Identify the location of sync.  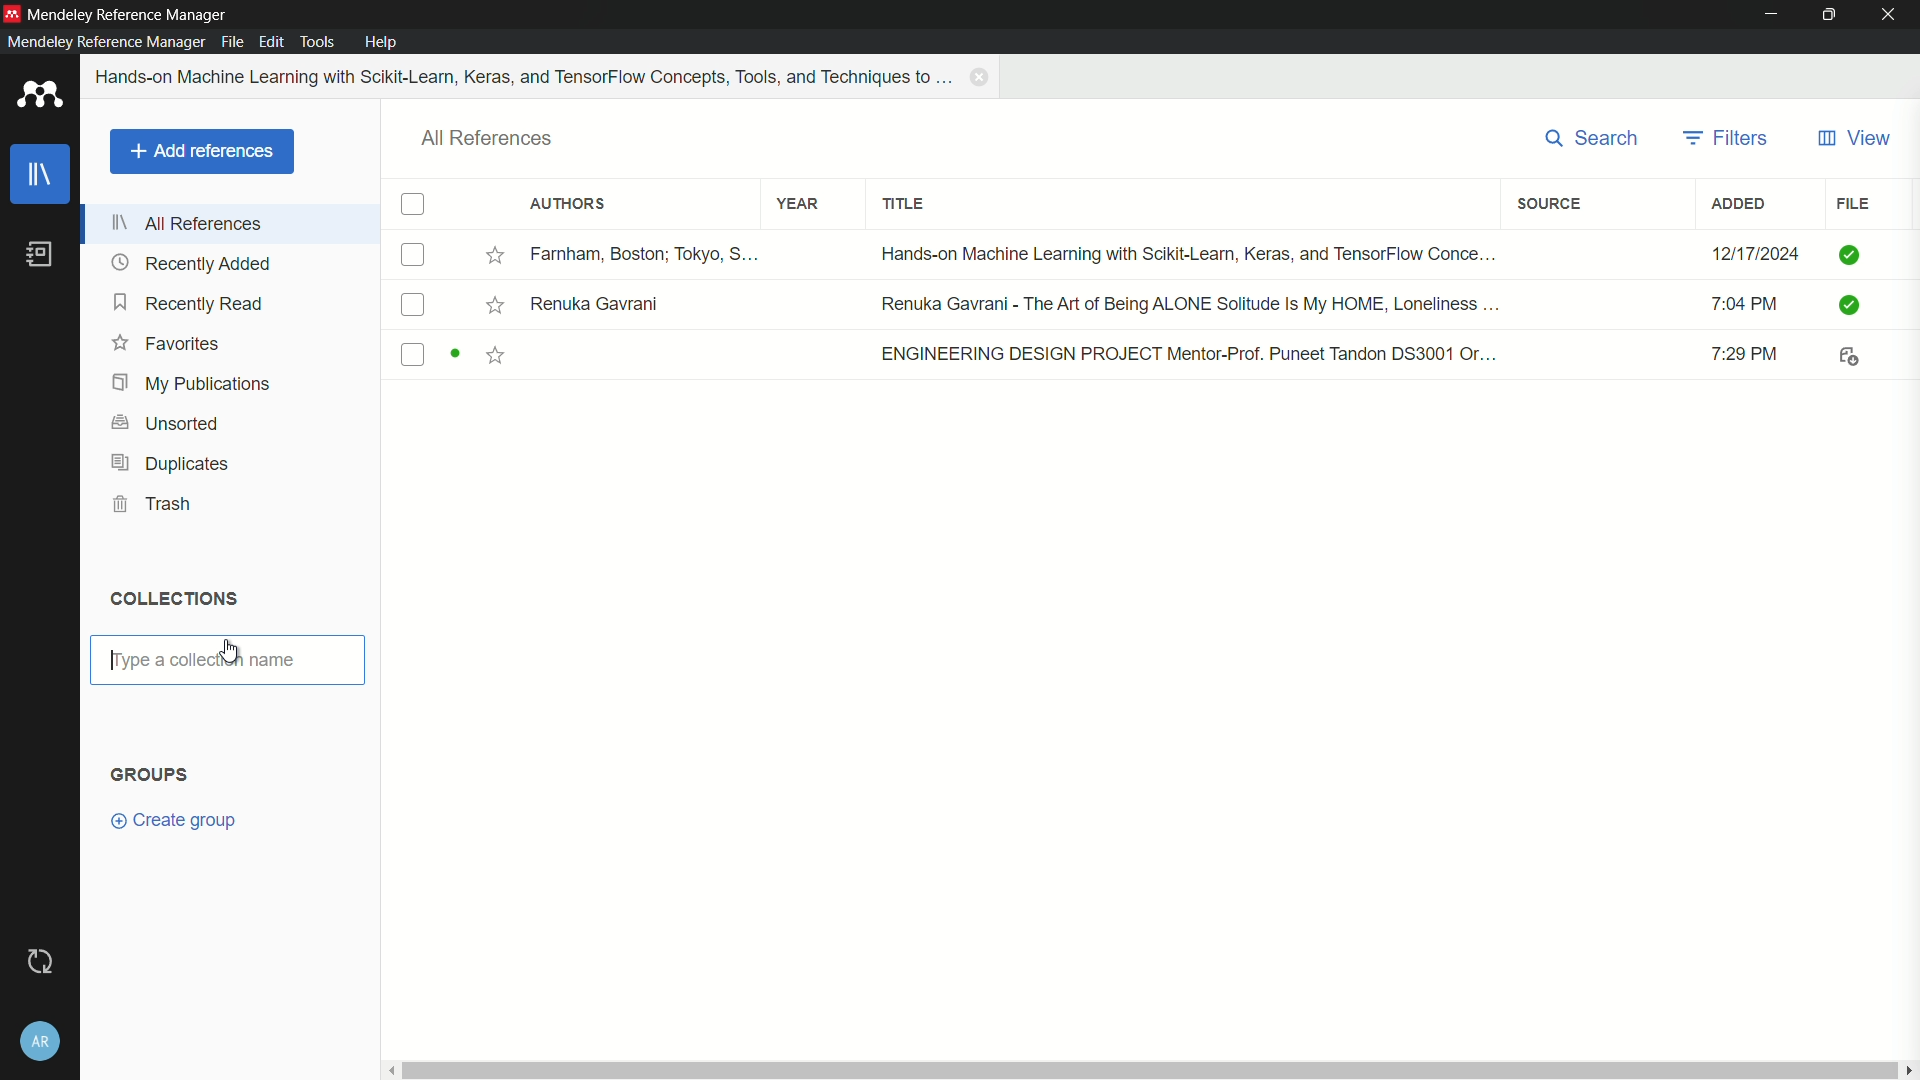
(41, 962).